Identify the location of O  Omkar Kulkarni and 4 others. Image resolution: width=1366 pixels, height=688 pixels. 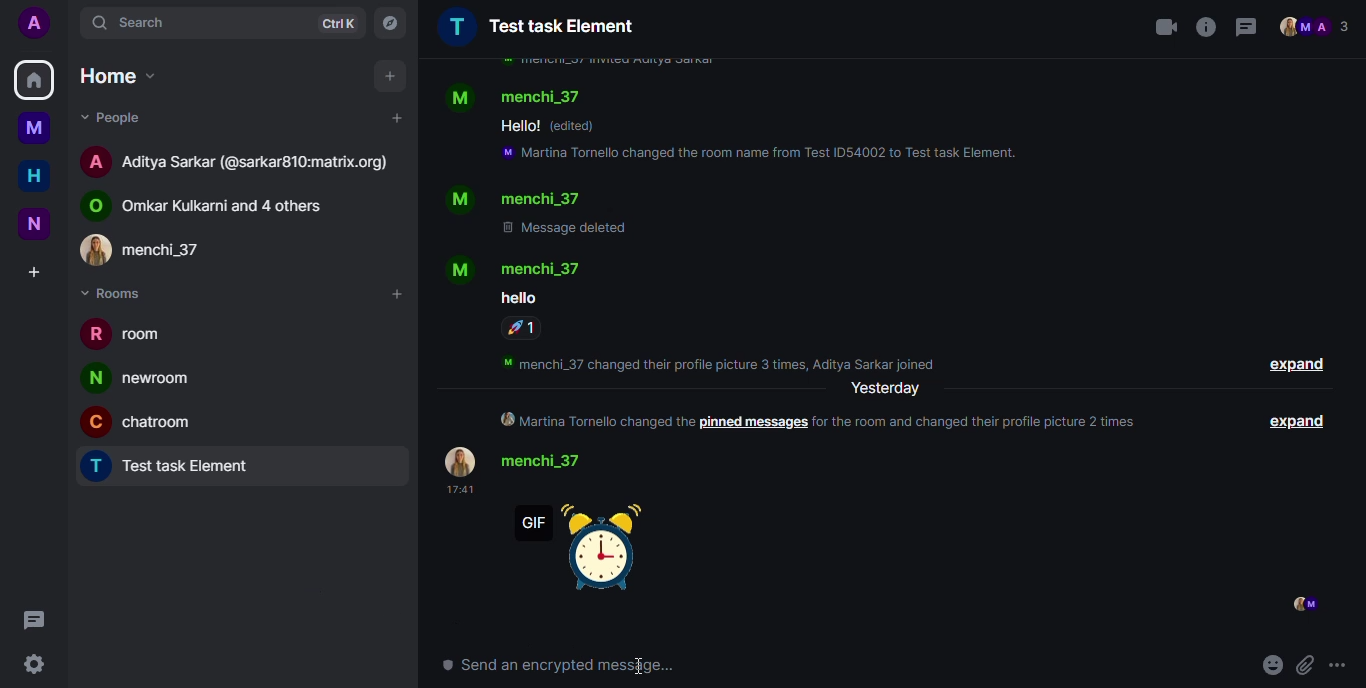
(216, 204).